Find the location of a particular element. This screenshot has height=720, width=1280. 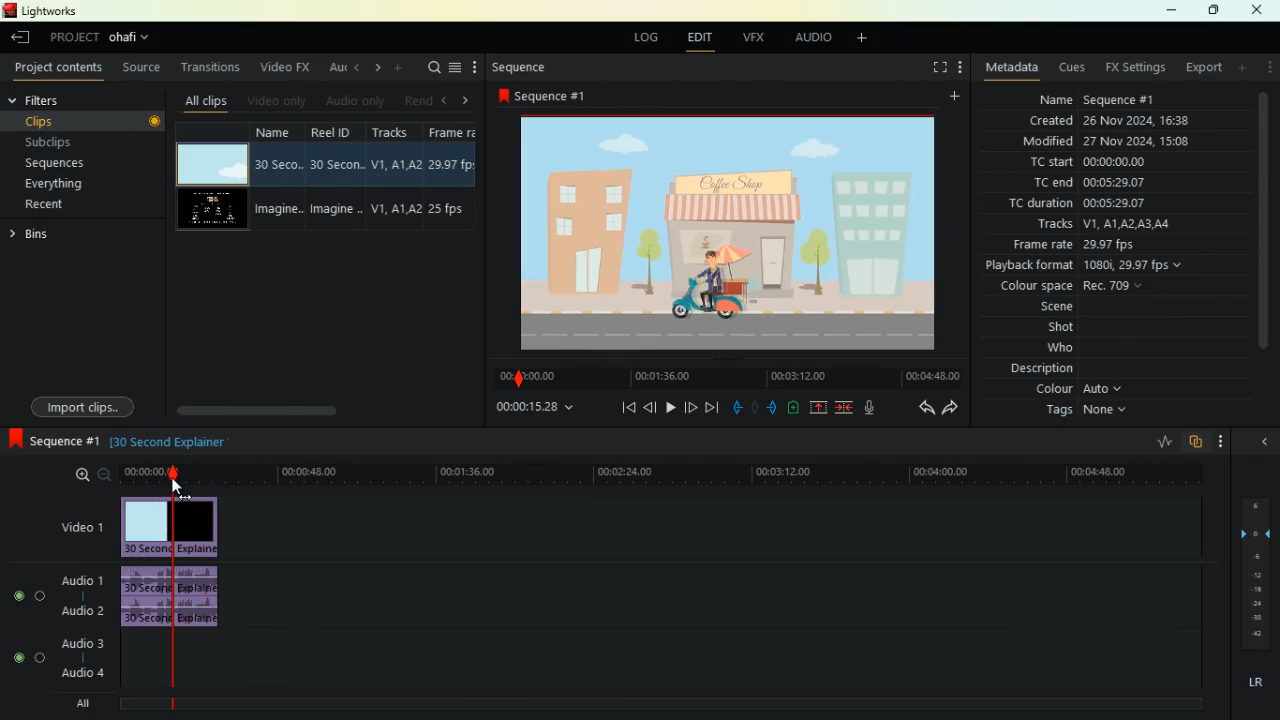

shot is located at coordinates (1052, 329).